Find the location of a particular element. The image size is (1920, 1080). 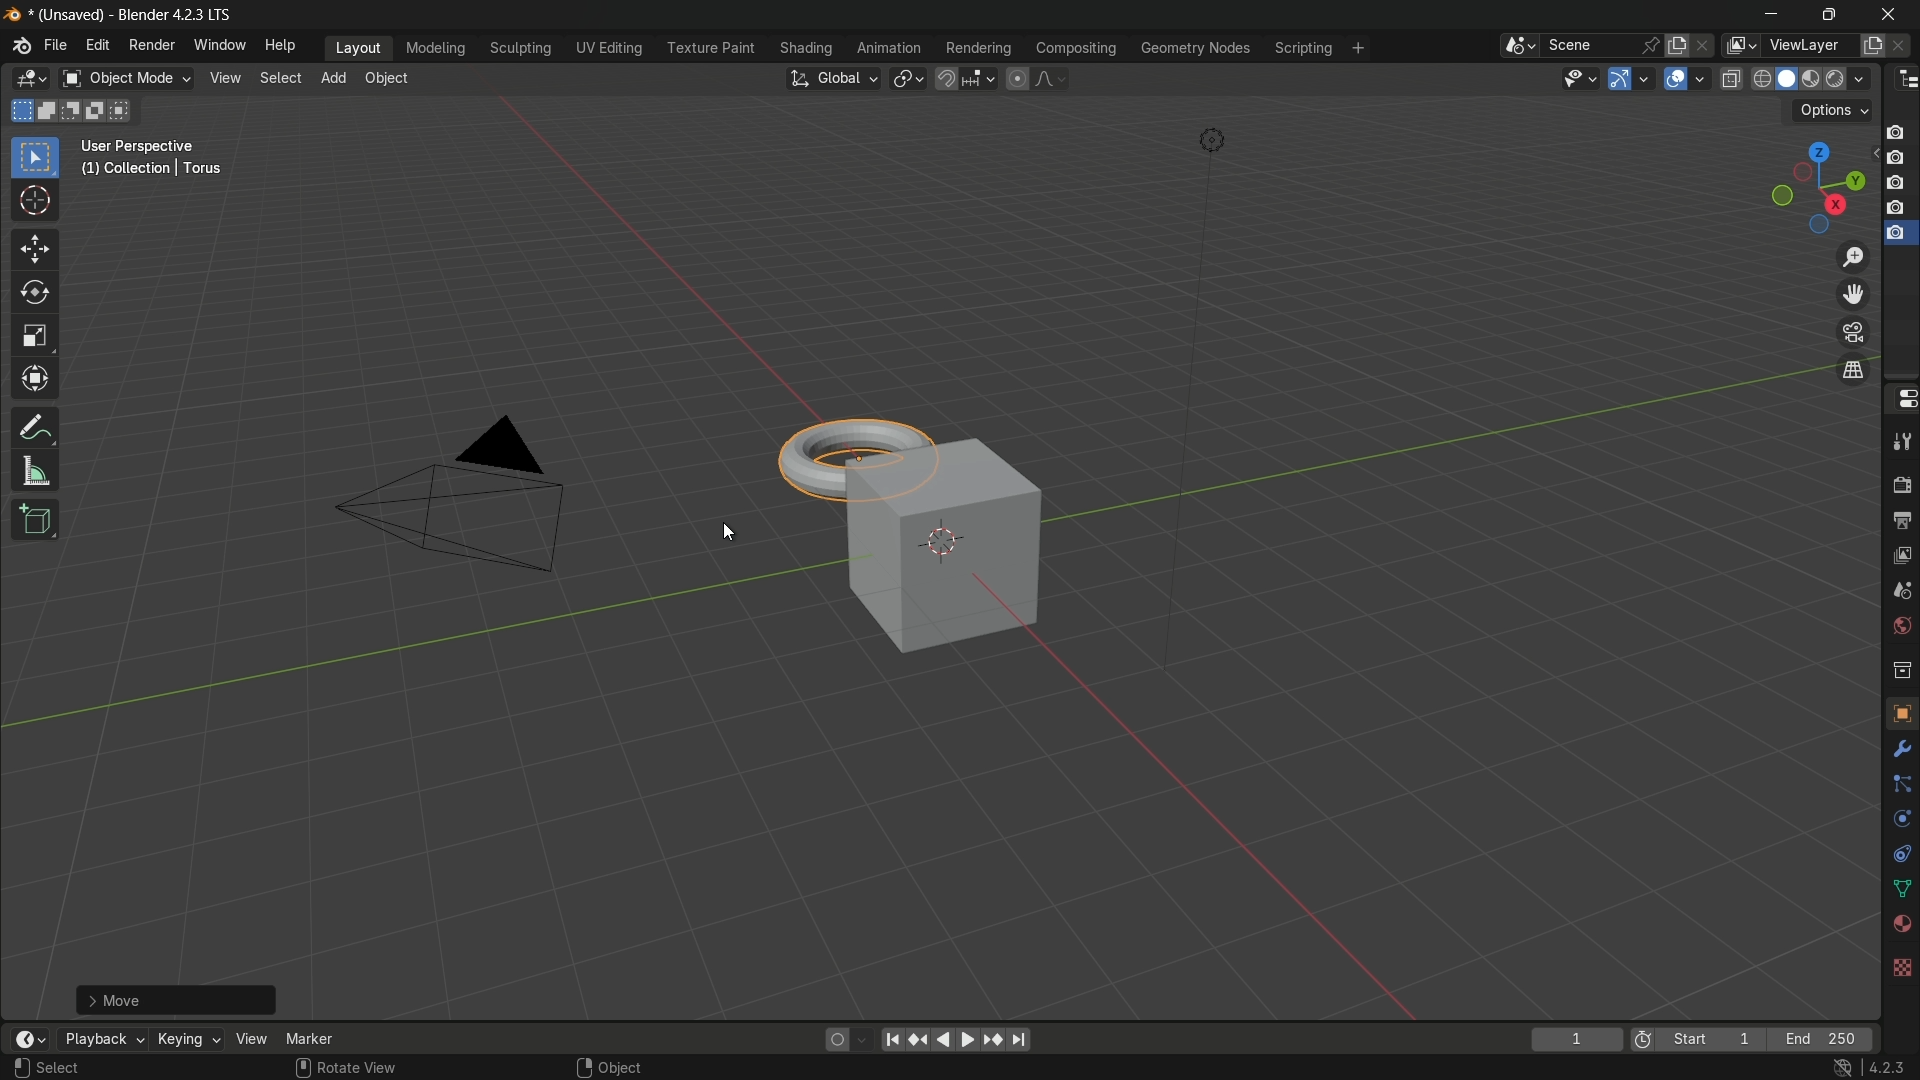

geometry nodes is located at coordinates (1194, 49).